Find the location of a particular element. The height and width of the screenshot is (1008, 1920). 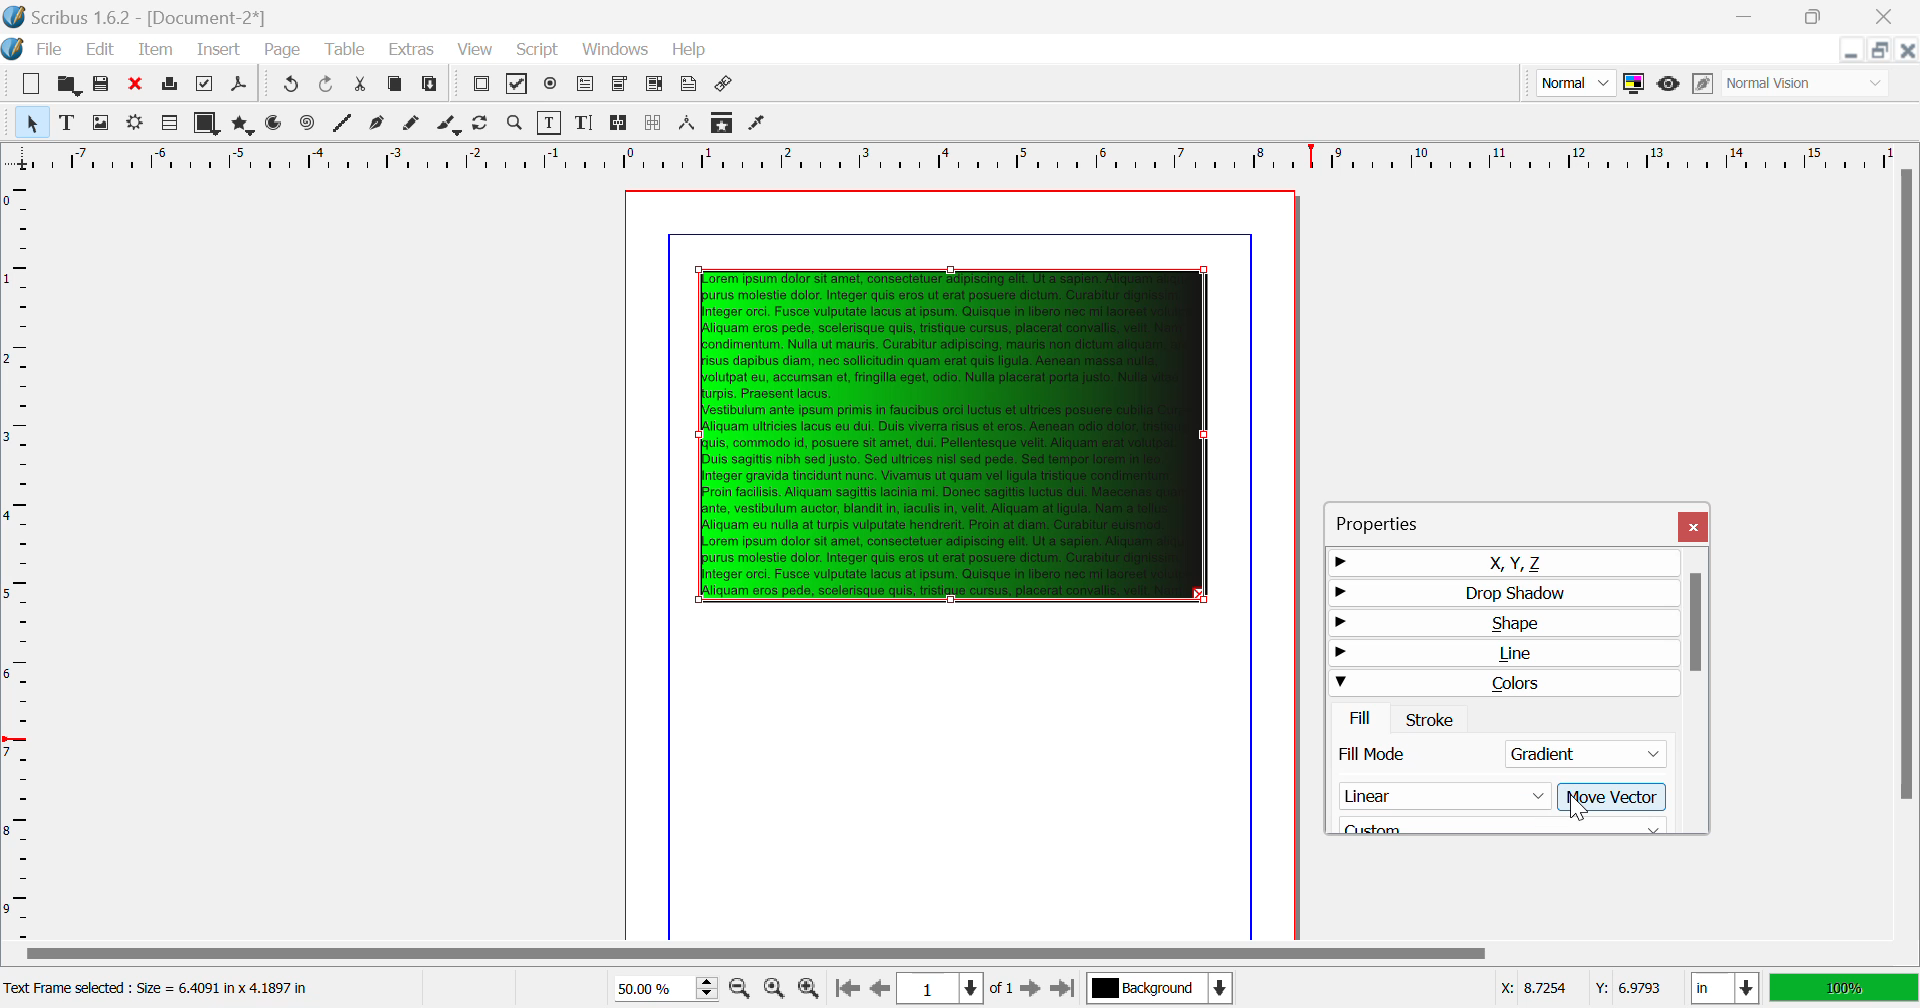

Line is located at coordinates (343, 125).